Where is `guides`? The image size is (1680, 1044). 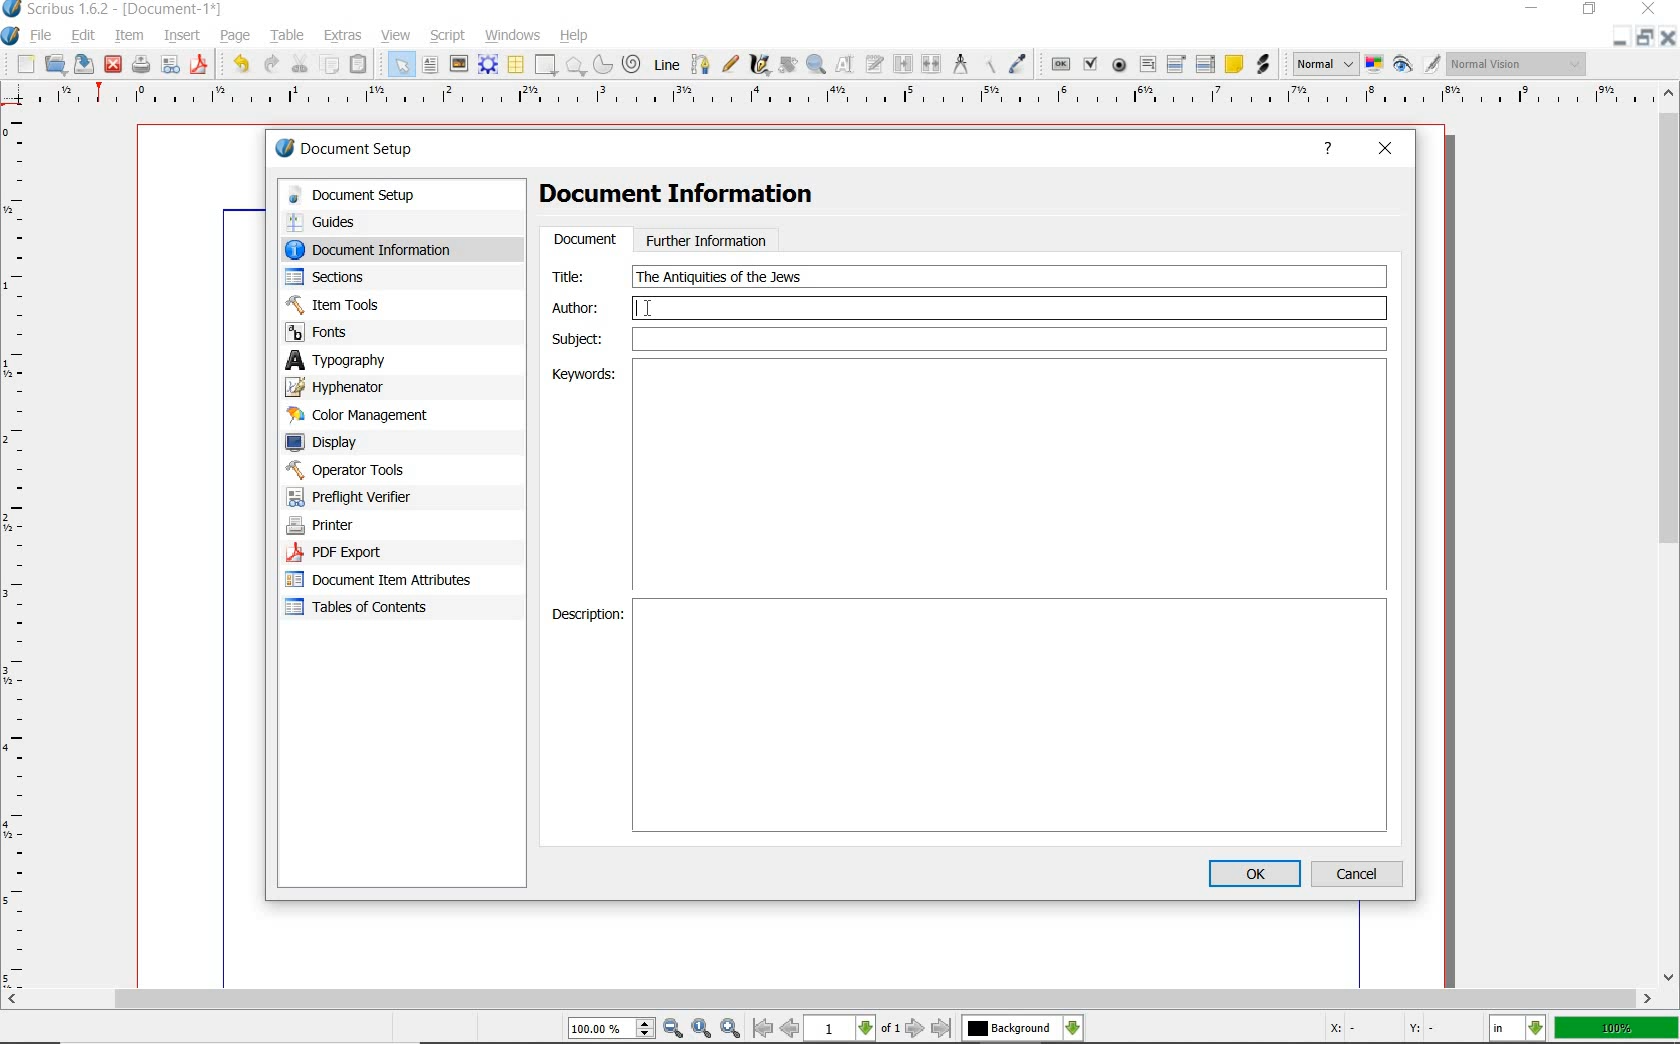
guides is located at coordinates (382, 221).